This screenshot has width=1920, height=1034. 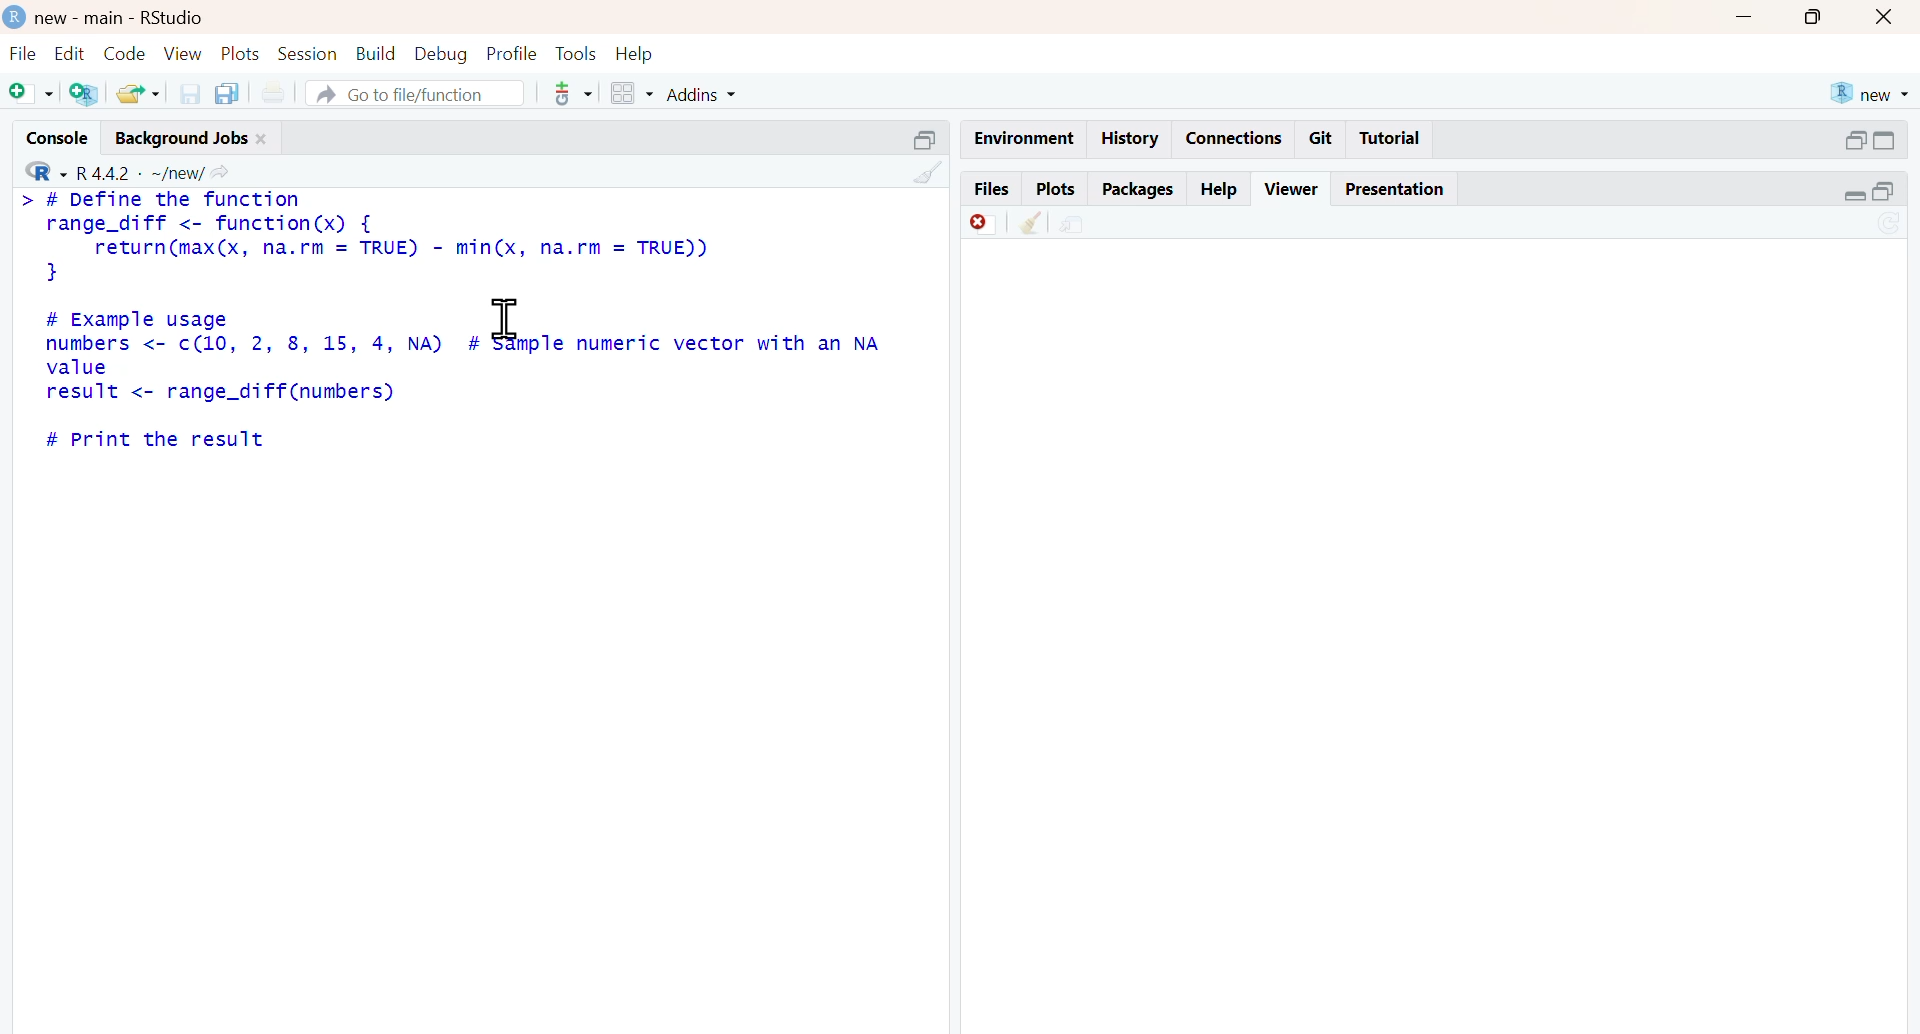 What do you see at coordinates (633, 94) in the screenshot?
I see `grid` at bounding box center [633, 94].